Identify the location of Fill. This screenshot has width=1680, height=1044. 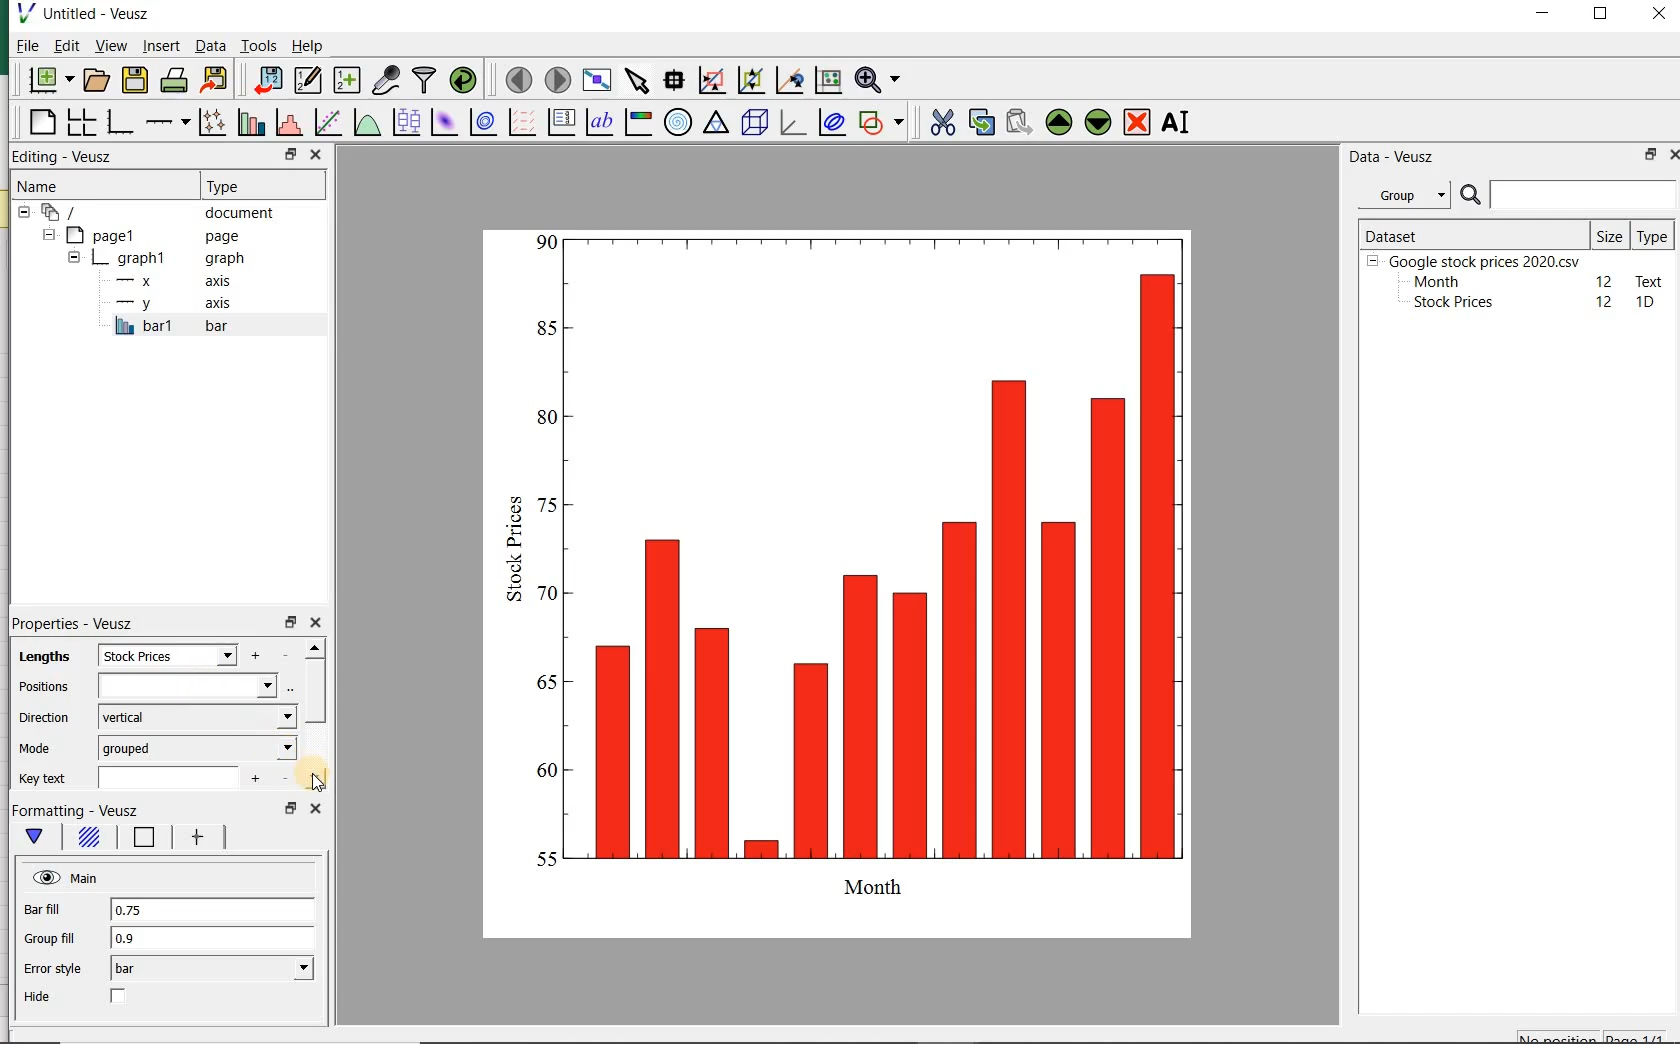
(91, 838).